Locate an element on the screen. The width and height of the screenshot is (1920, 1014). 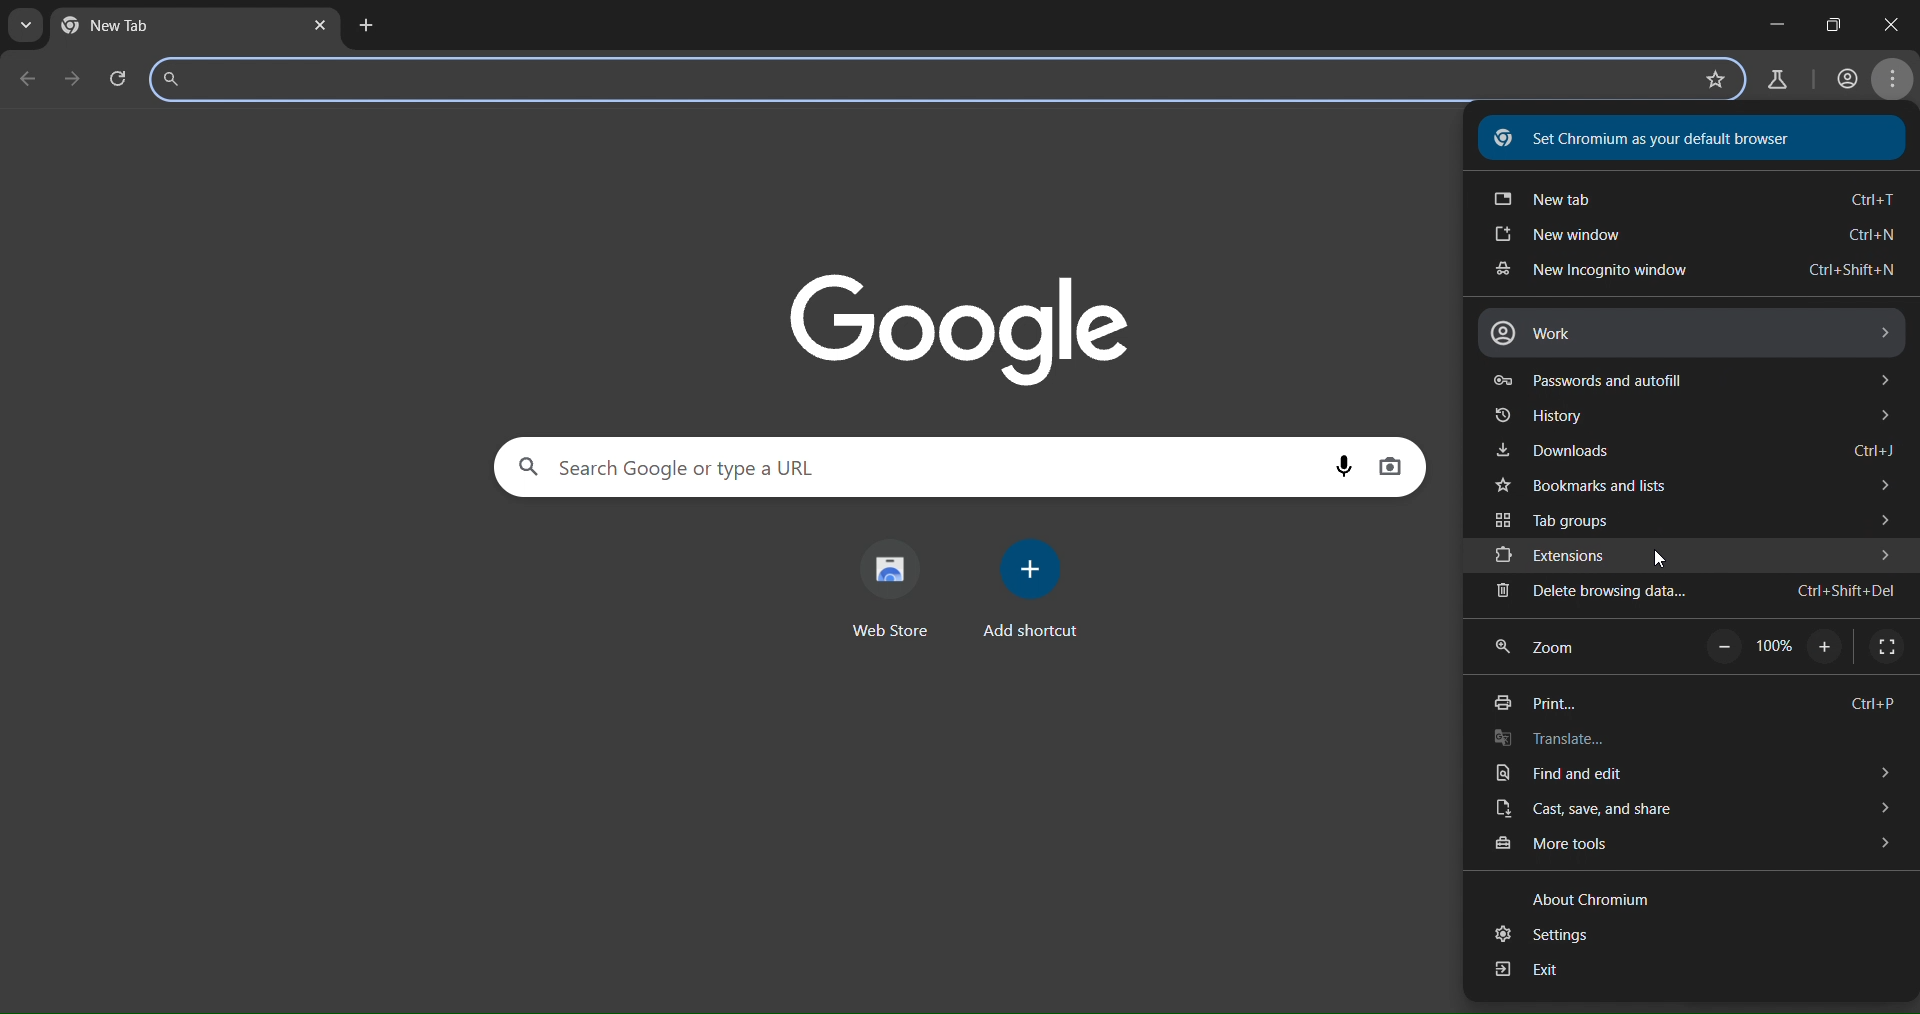
search labs is located at coordinates (1780, 80).